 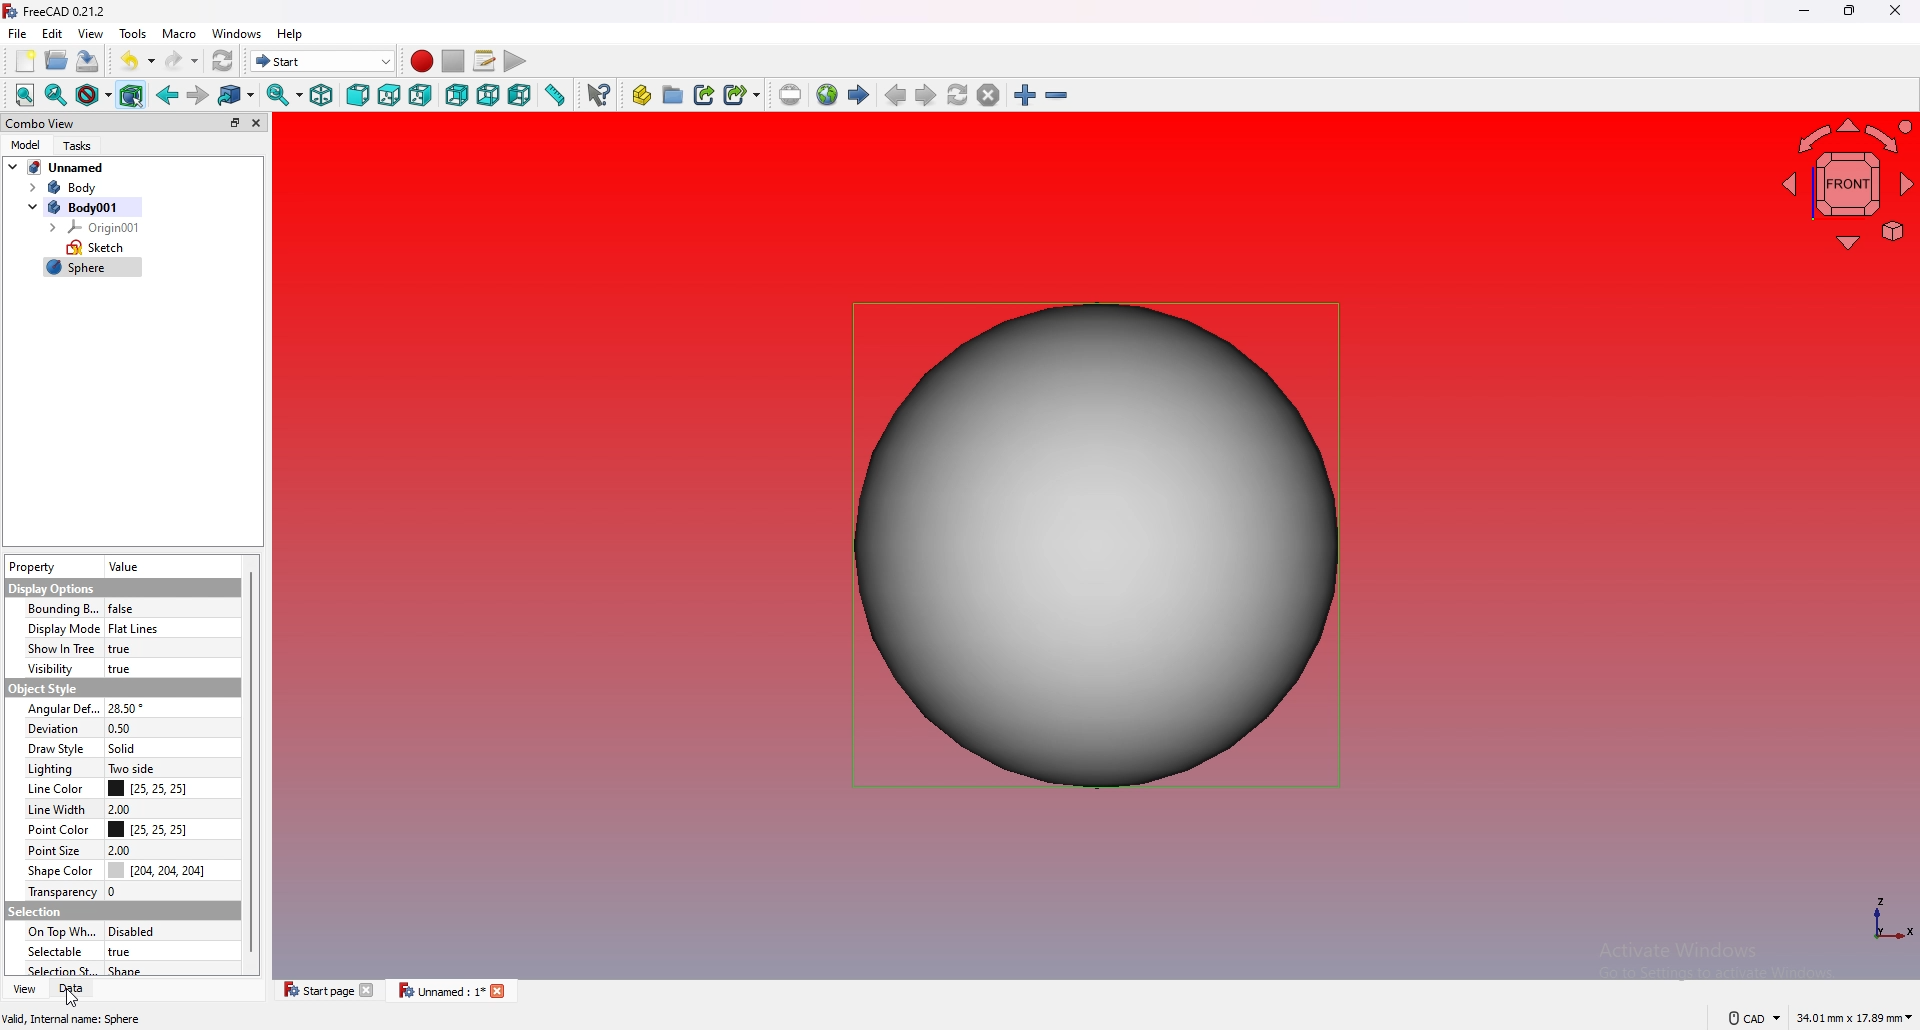 What do you see at coordinates (120, 951) in the screenshot?
I see `selectable` at bounding box center [120, 951].